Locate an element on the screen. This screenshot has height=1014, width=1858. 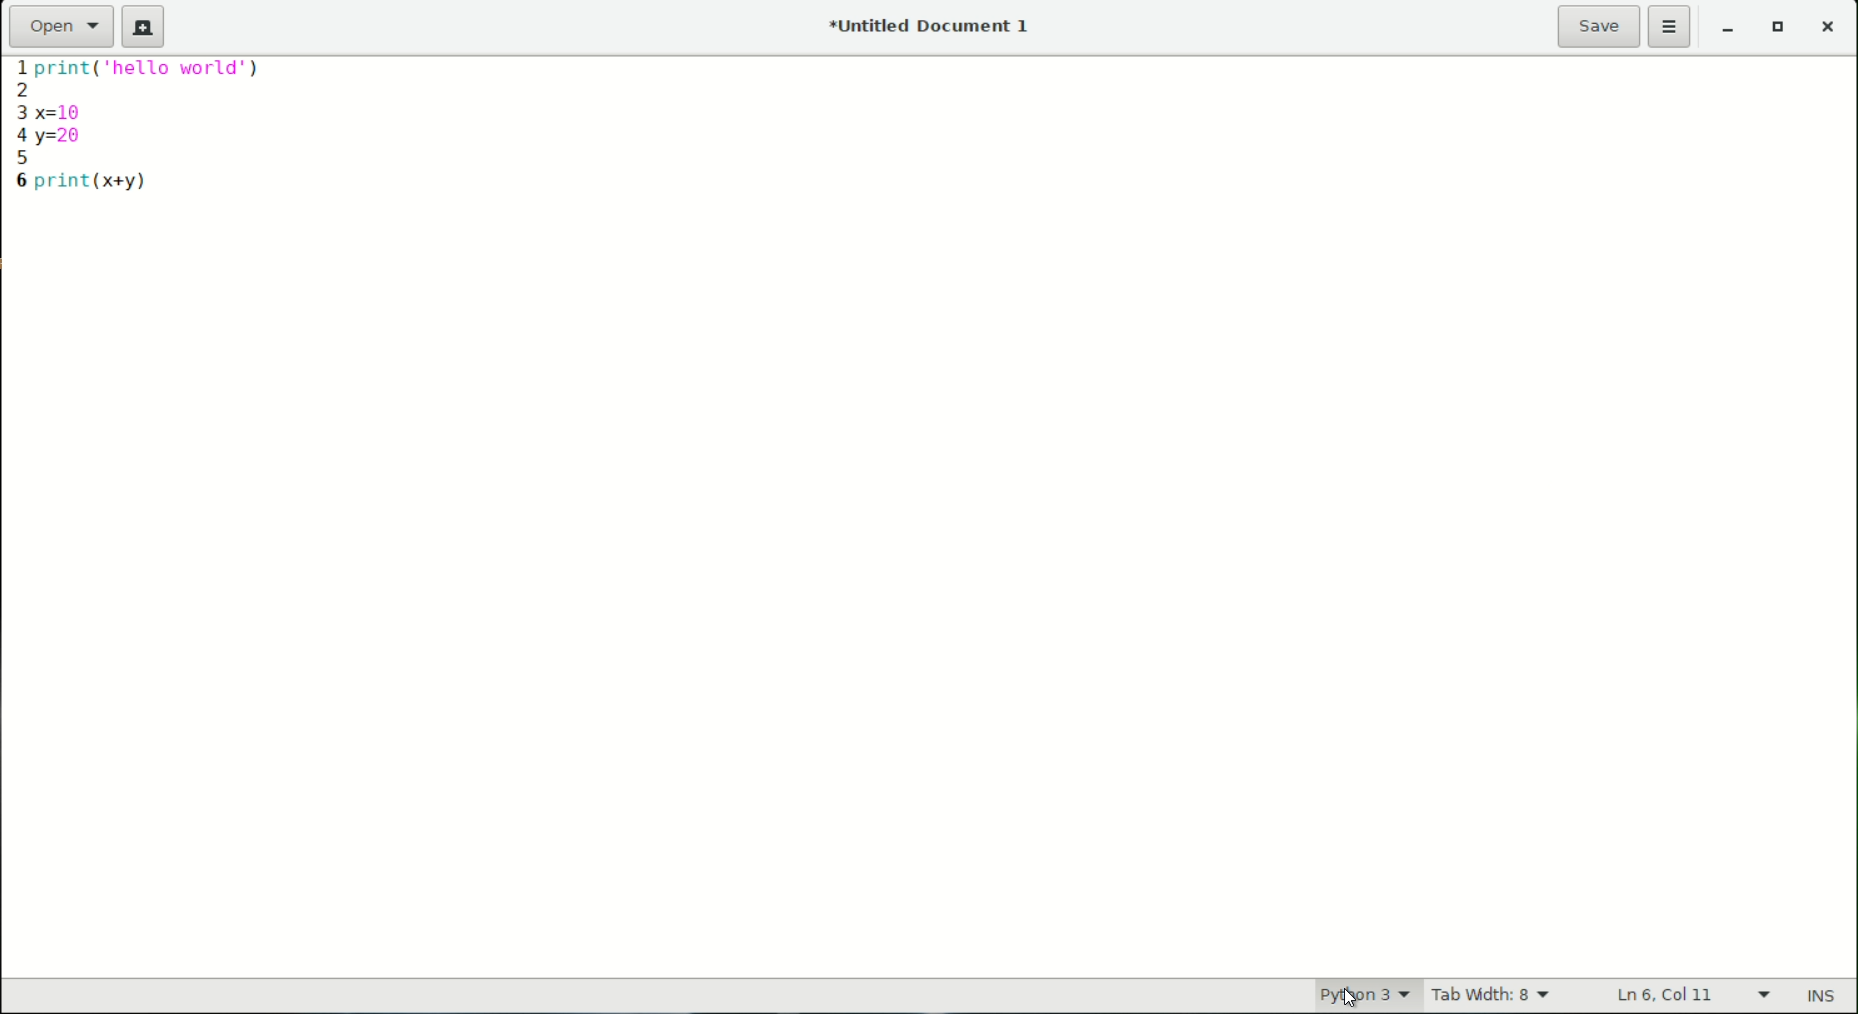
cursor is located at coordinates (1350, 998).